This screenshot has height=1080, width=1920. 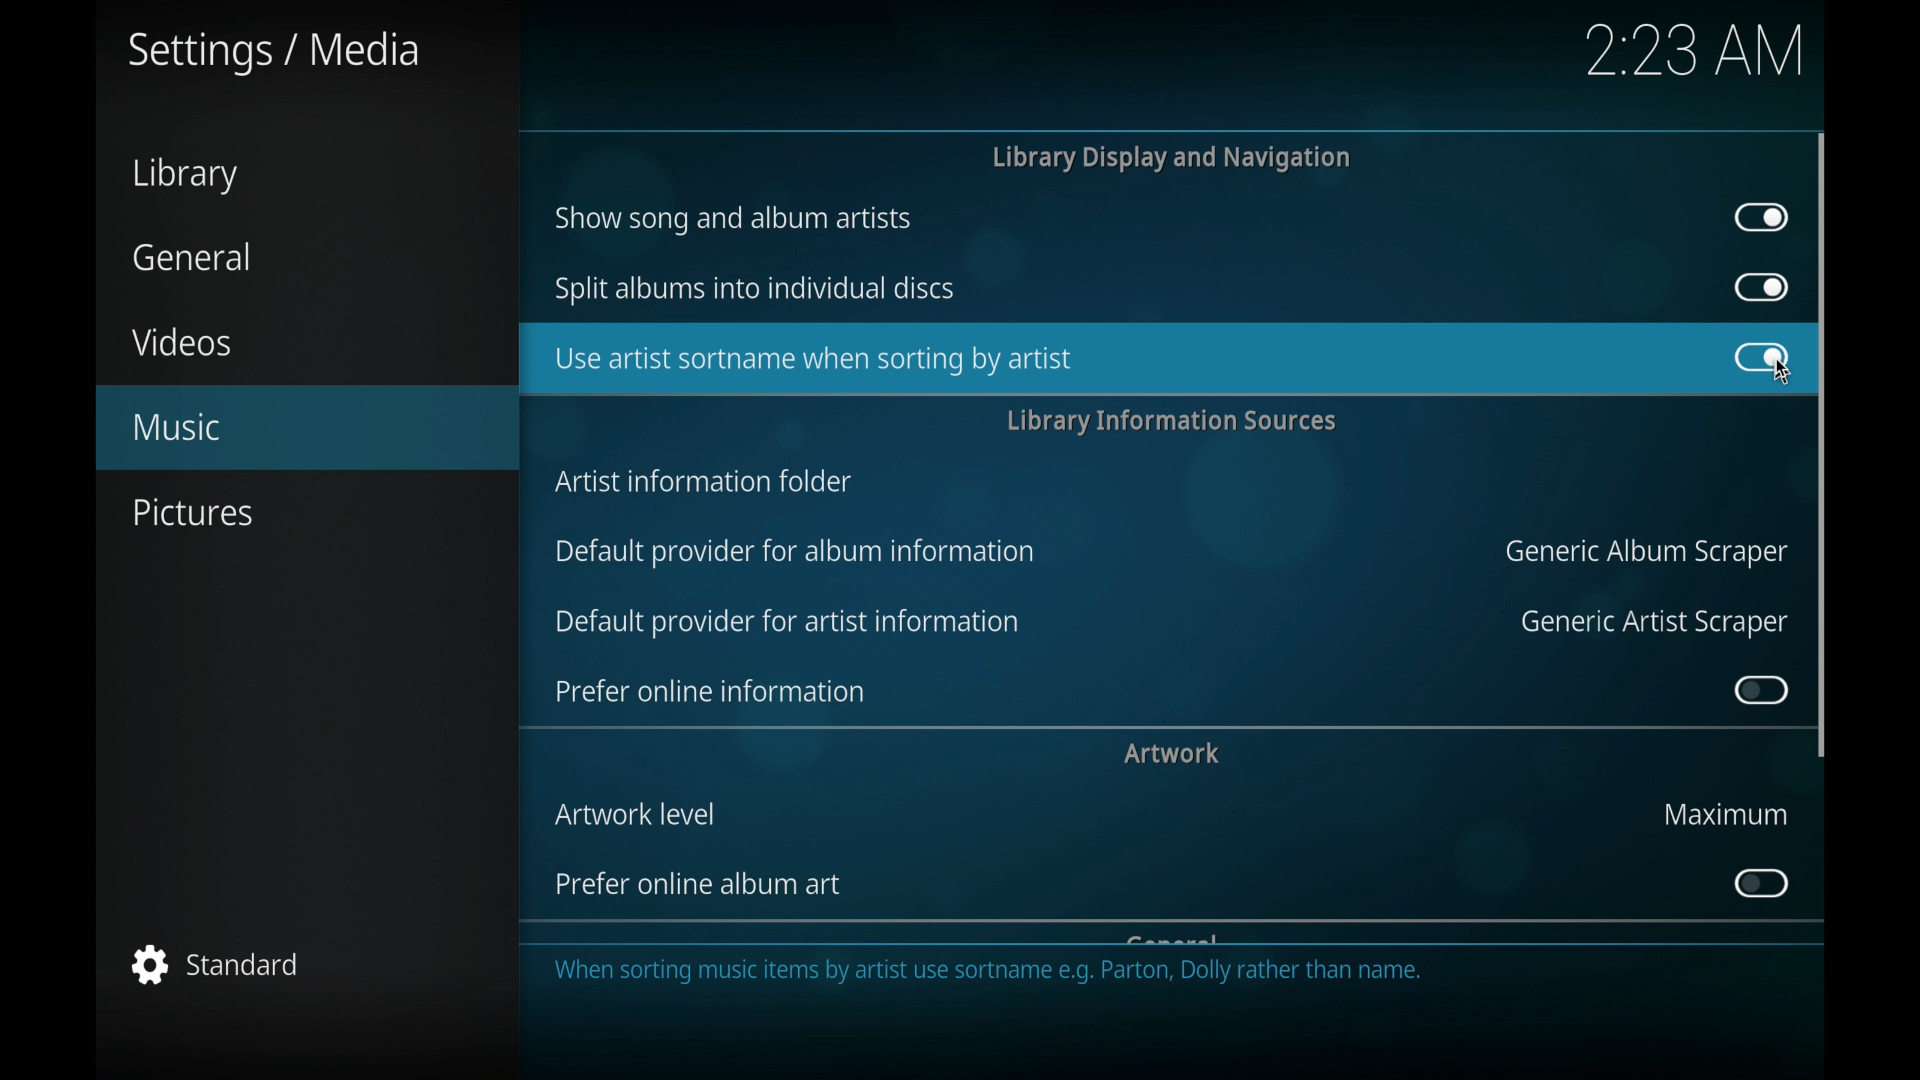 What do you see at coordinates (1822, 443) in the screenshot?
I see `scroll box` at bounding box center [1822, 443].